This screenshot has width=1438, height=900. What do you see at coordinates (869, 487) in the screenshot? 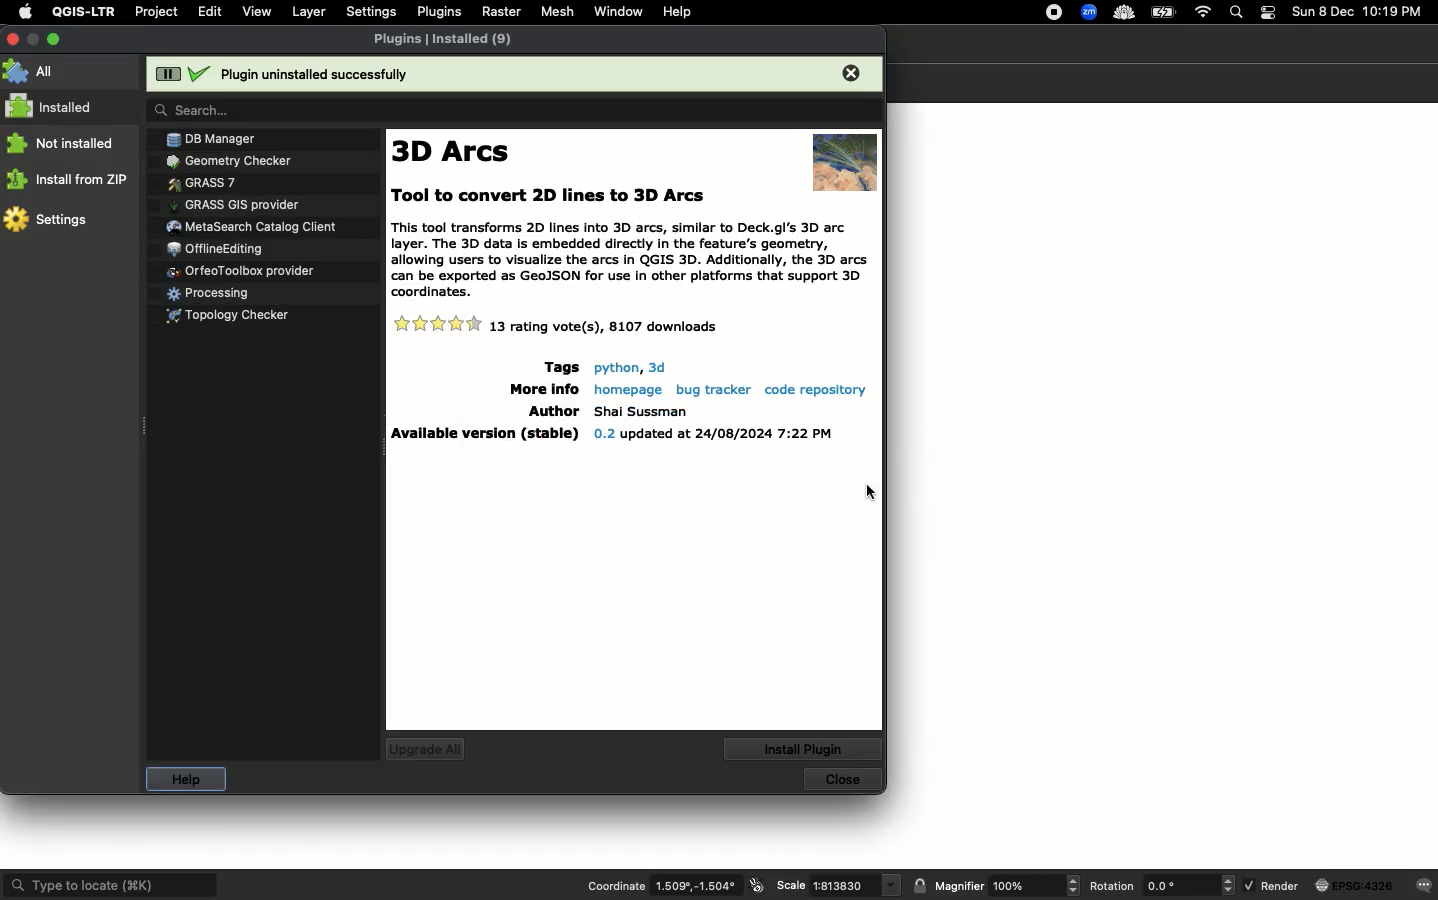
I see `cursor` at bounding box center [869, 487].